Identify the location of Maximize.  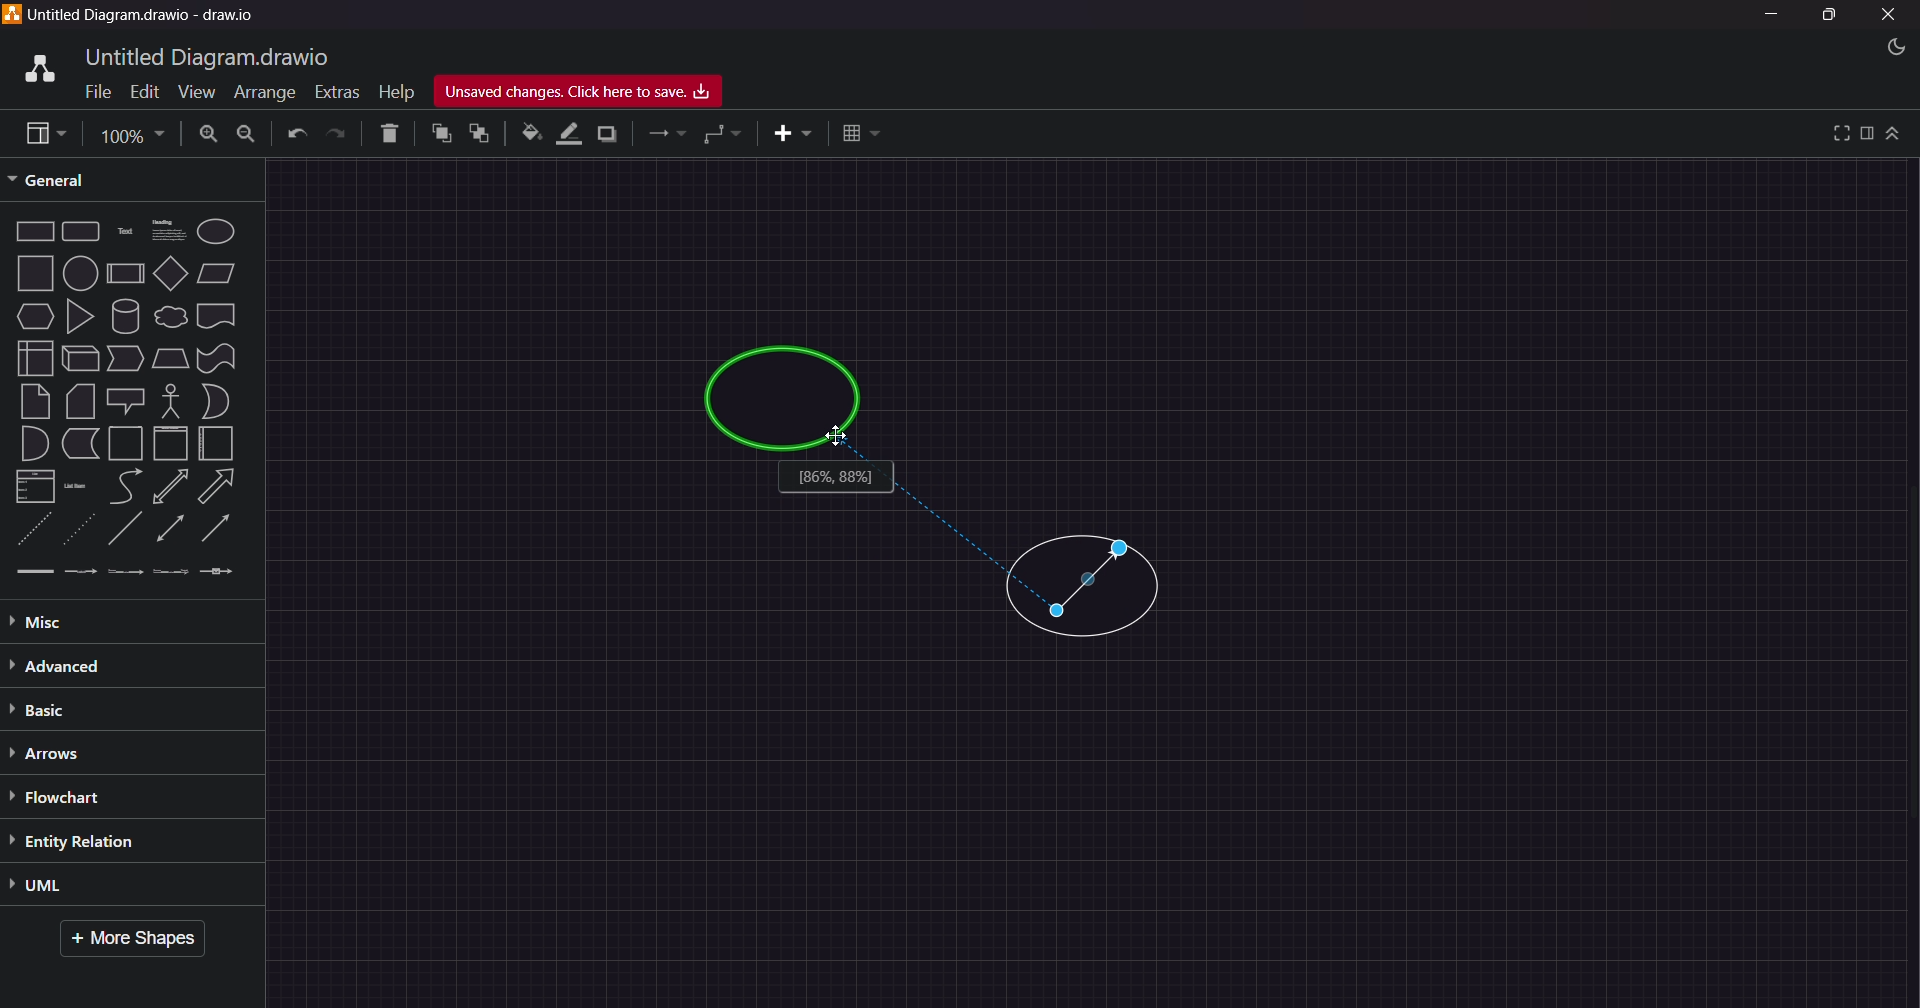
(1828, 18).